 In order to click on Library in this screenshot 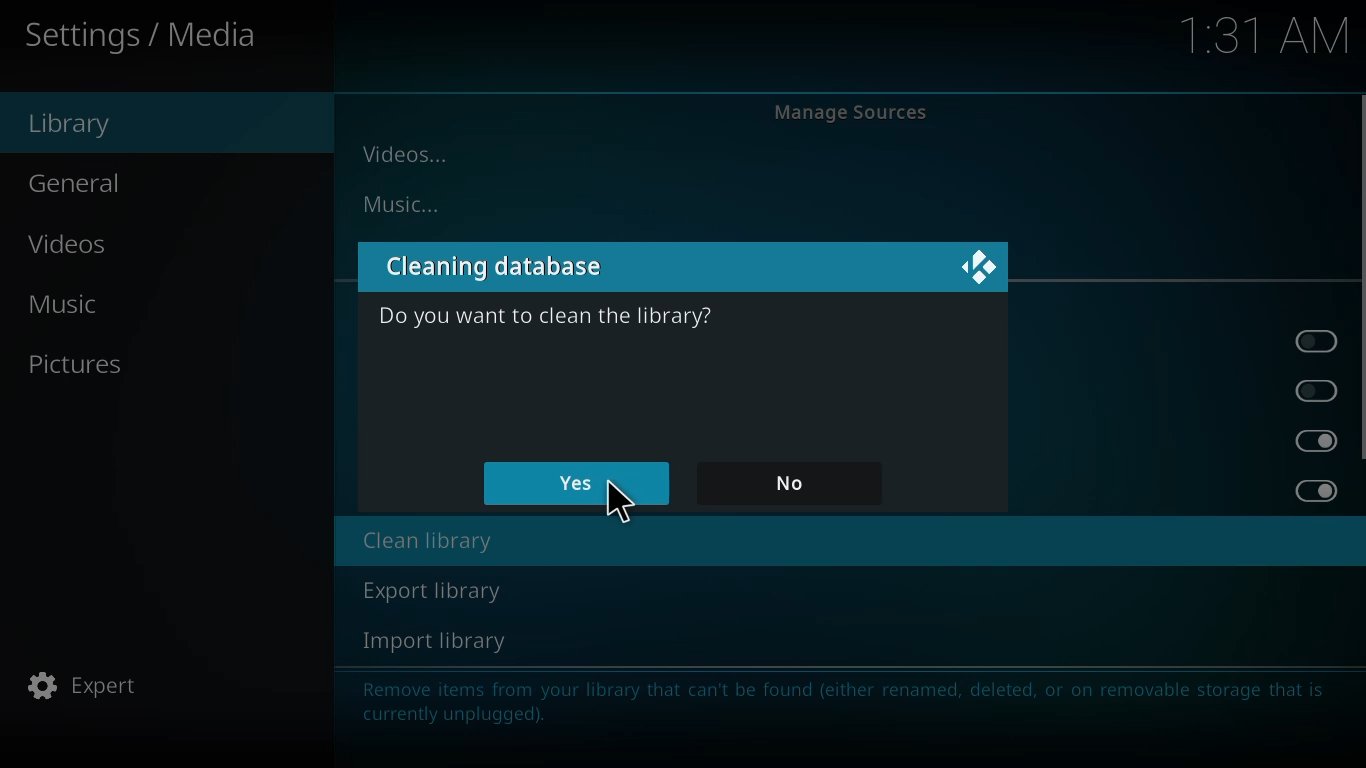, I will do `click(77, 129)`.